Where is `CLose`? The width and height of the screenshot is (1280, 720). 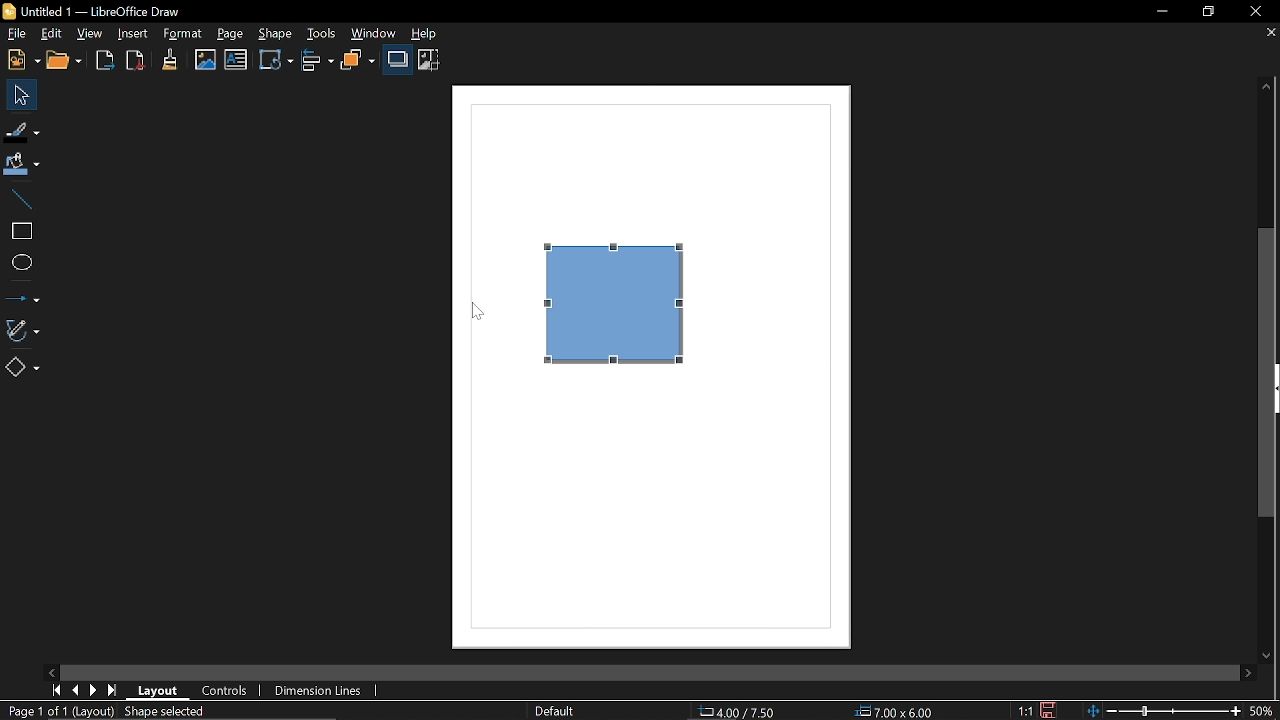 CLose is located at coordinates (1256, 12).